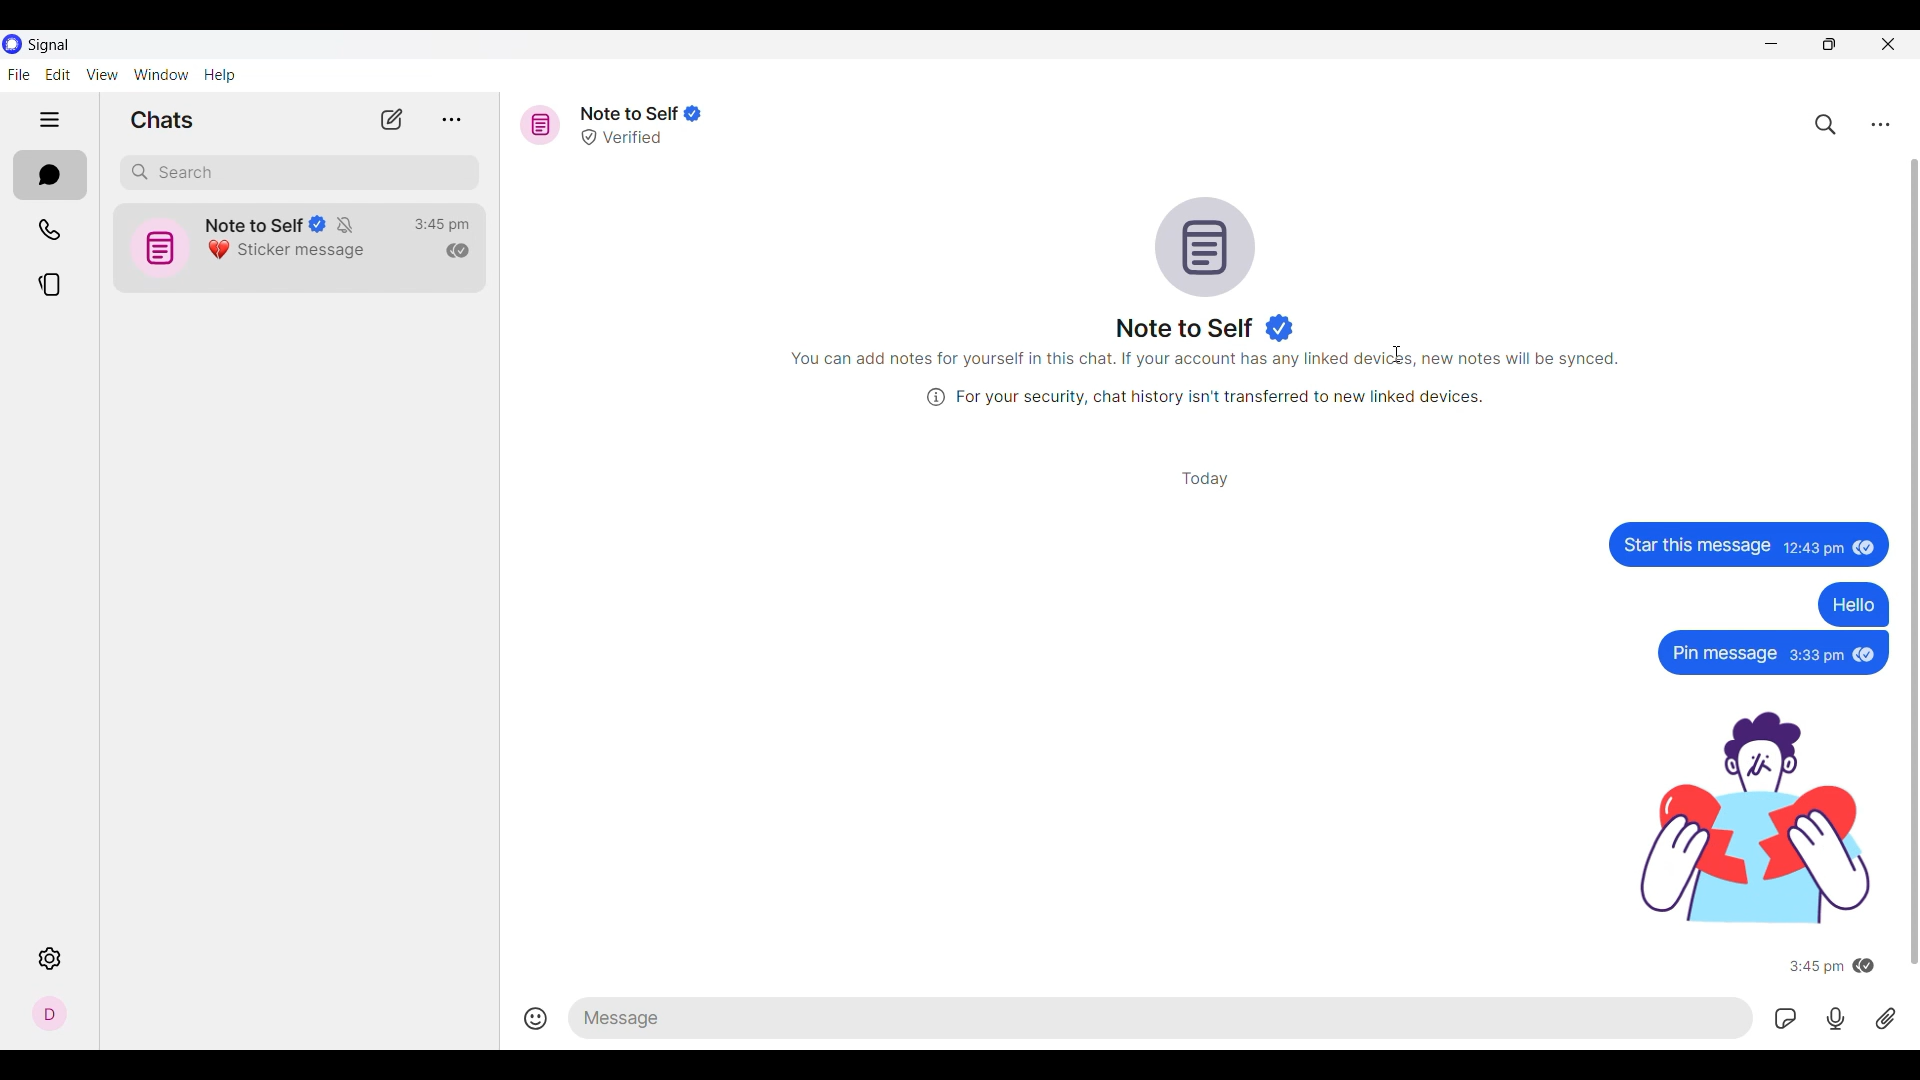  What do you see at coordinates (299, 172) in the screenshot?
I see `Search chat` at bounding box center [299, 172].